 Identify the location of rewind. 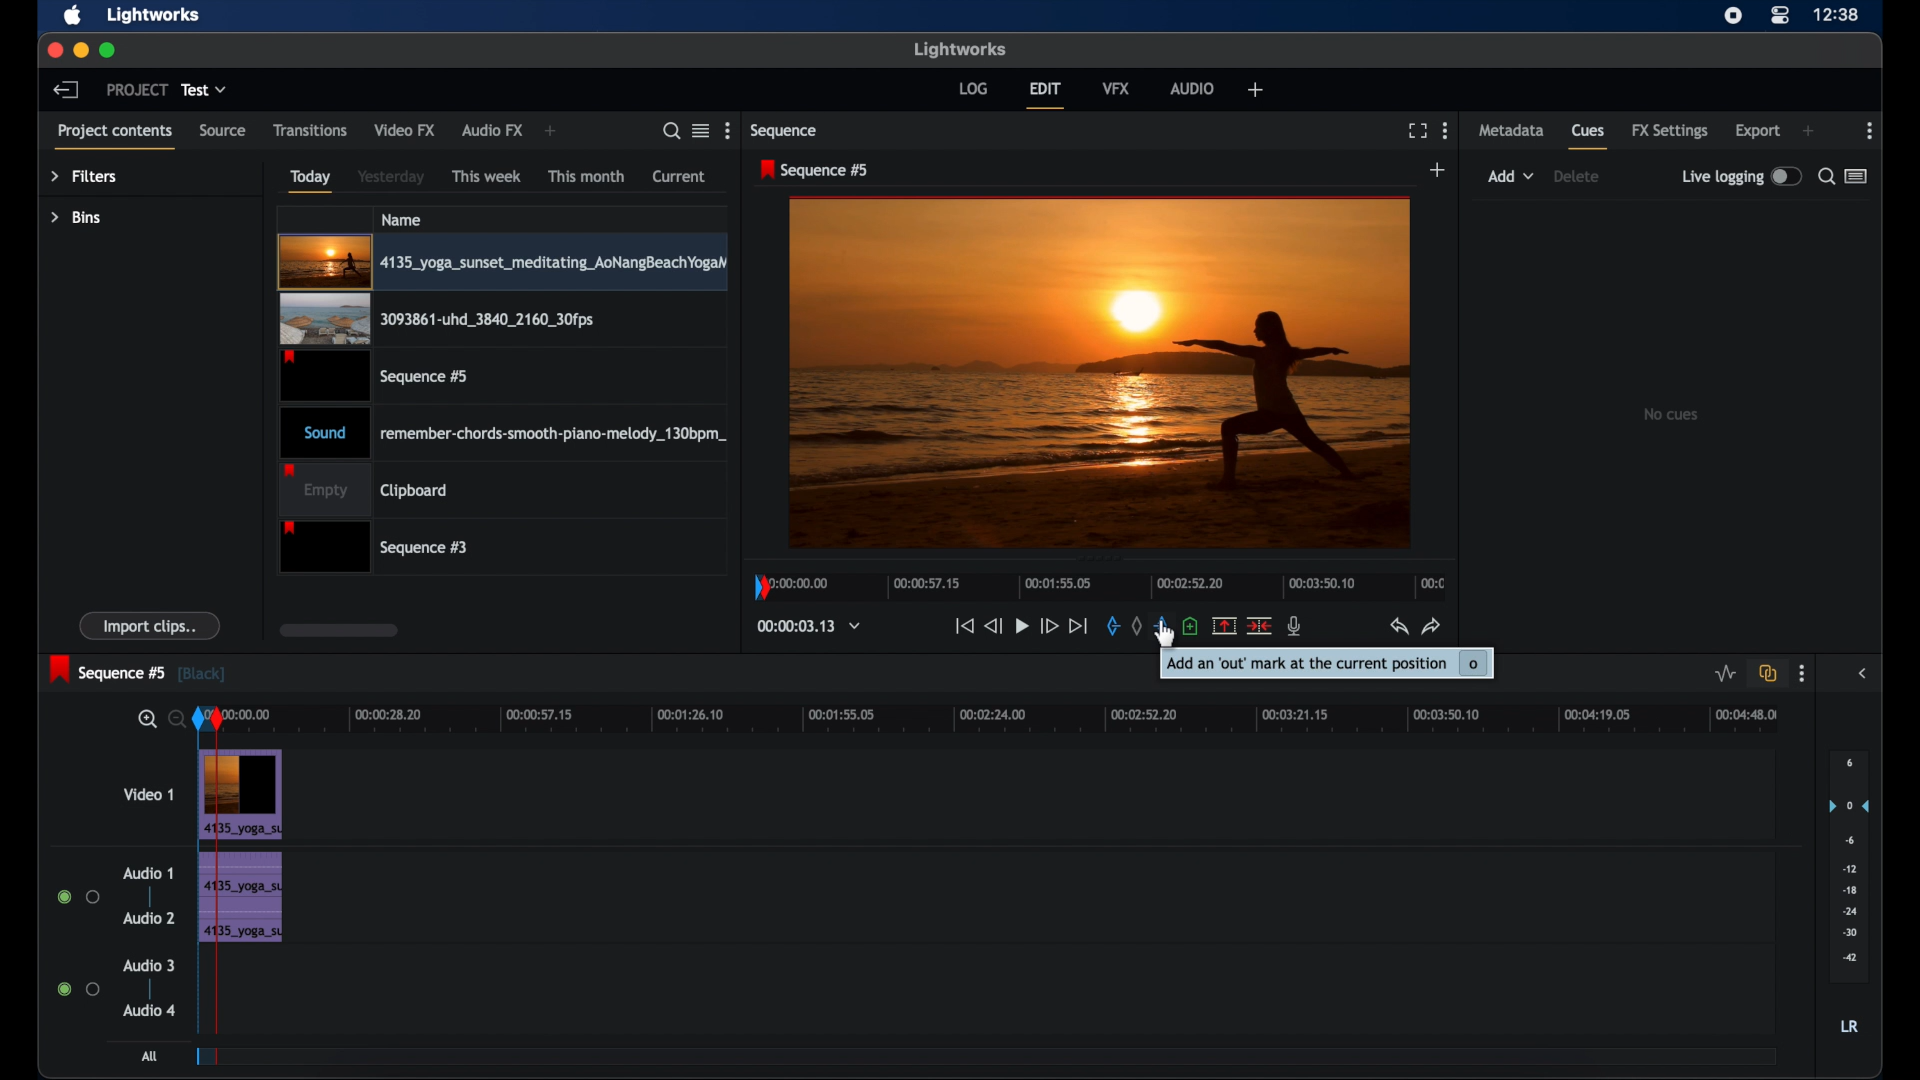
(993, 625).